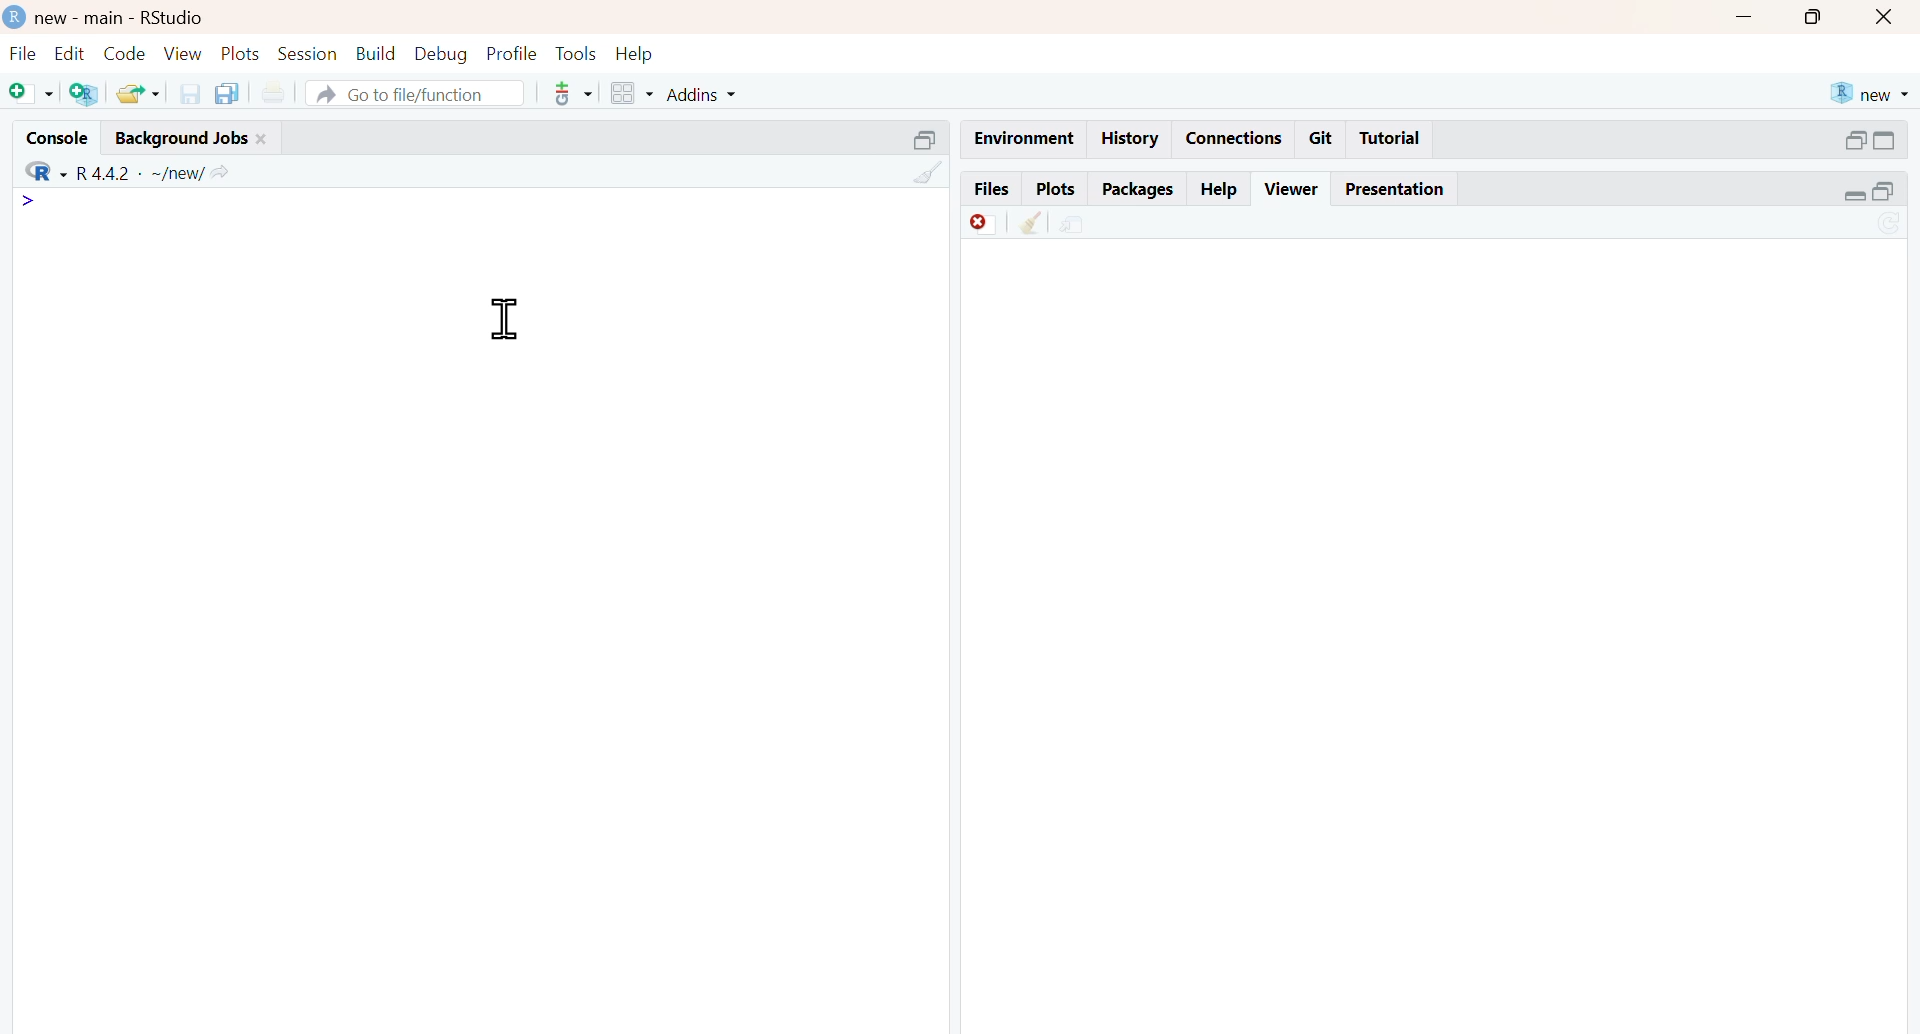 This screenshot has width=1920, height=1034. I want to click on new, so click(1871, 94).